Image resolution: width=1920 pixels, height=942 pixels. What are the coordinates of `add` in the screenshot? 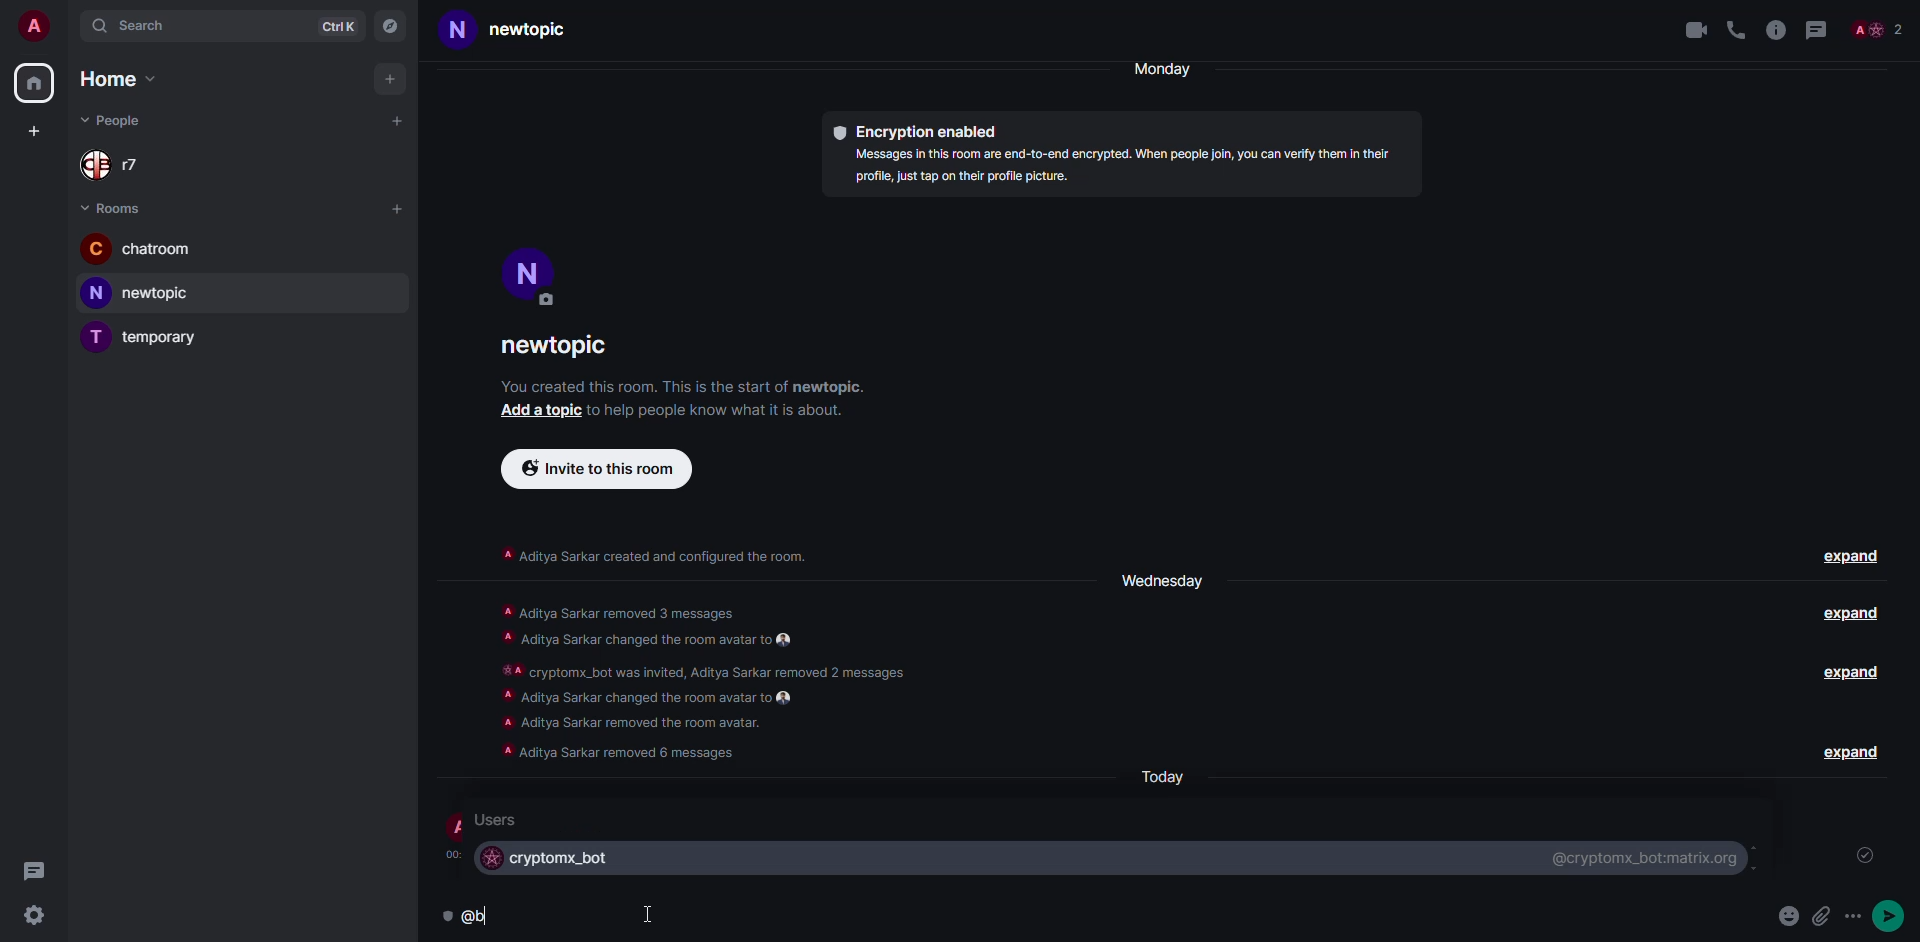 It's located at (388, 79).